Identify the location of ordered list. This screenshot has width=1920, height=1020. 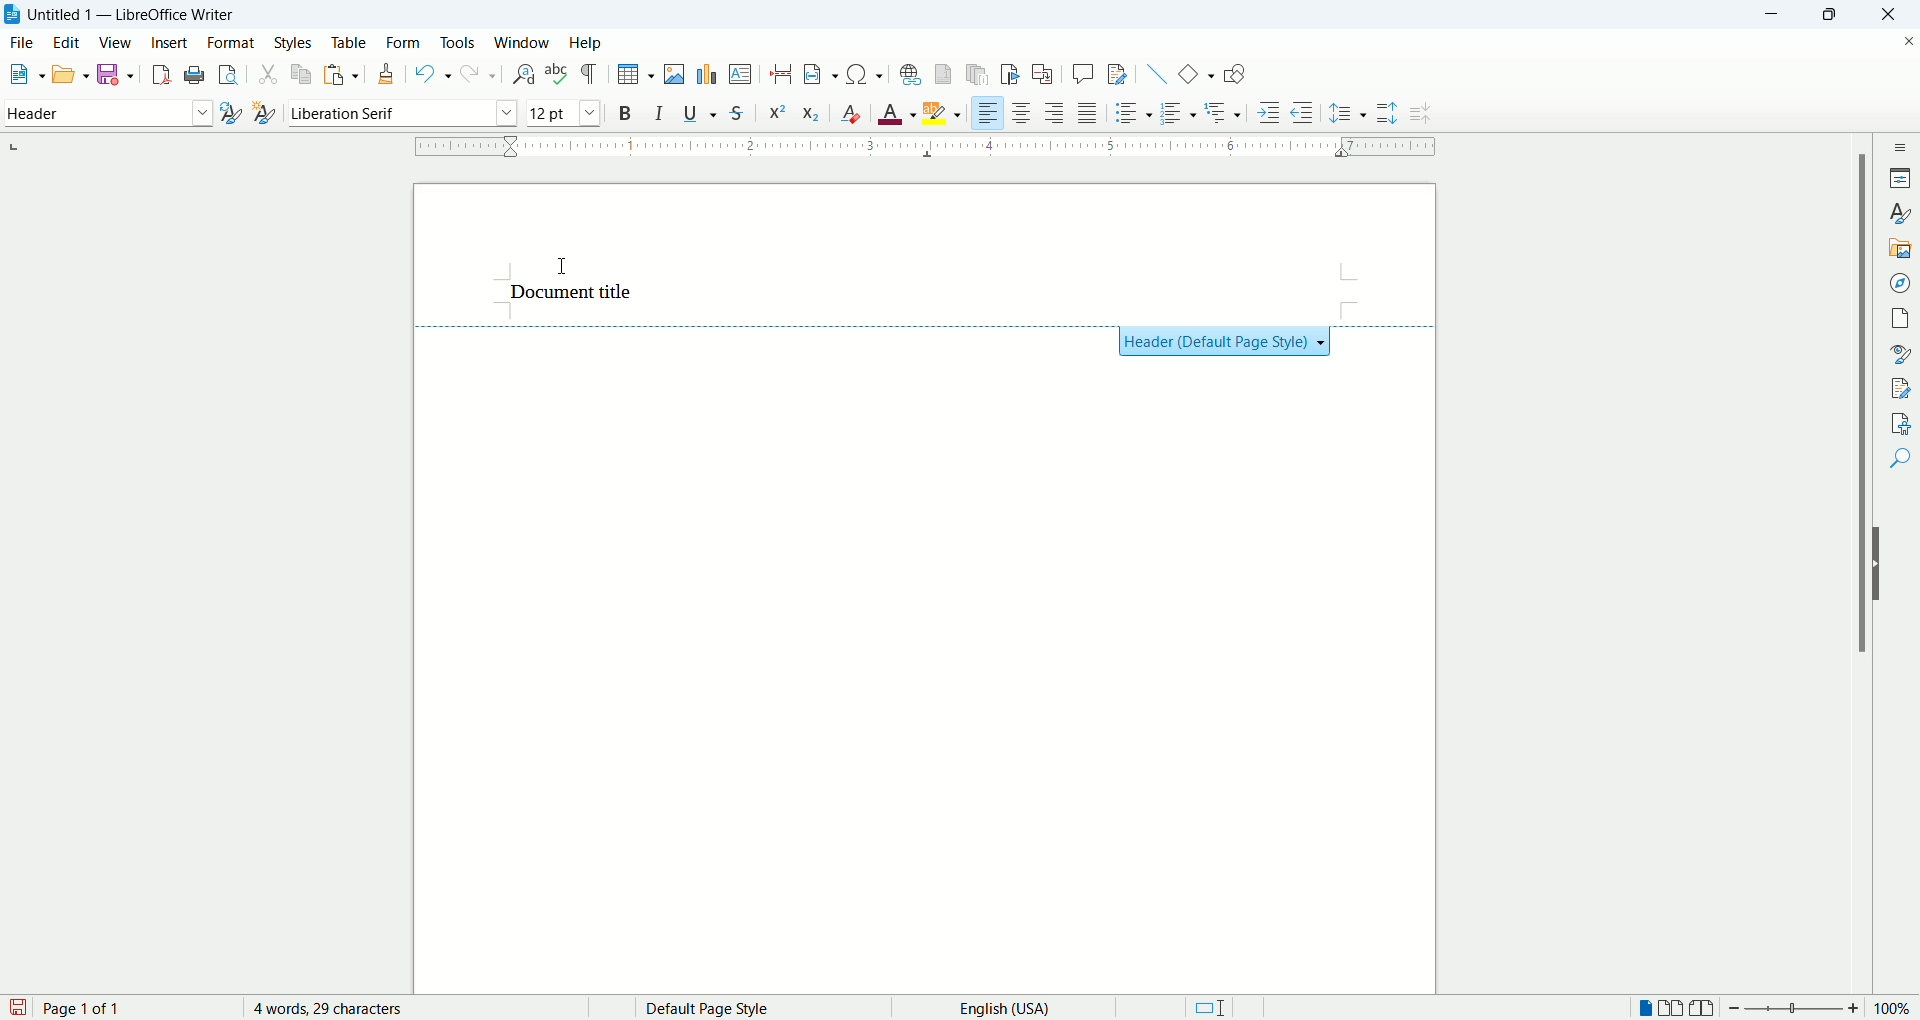
(1177, 113).